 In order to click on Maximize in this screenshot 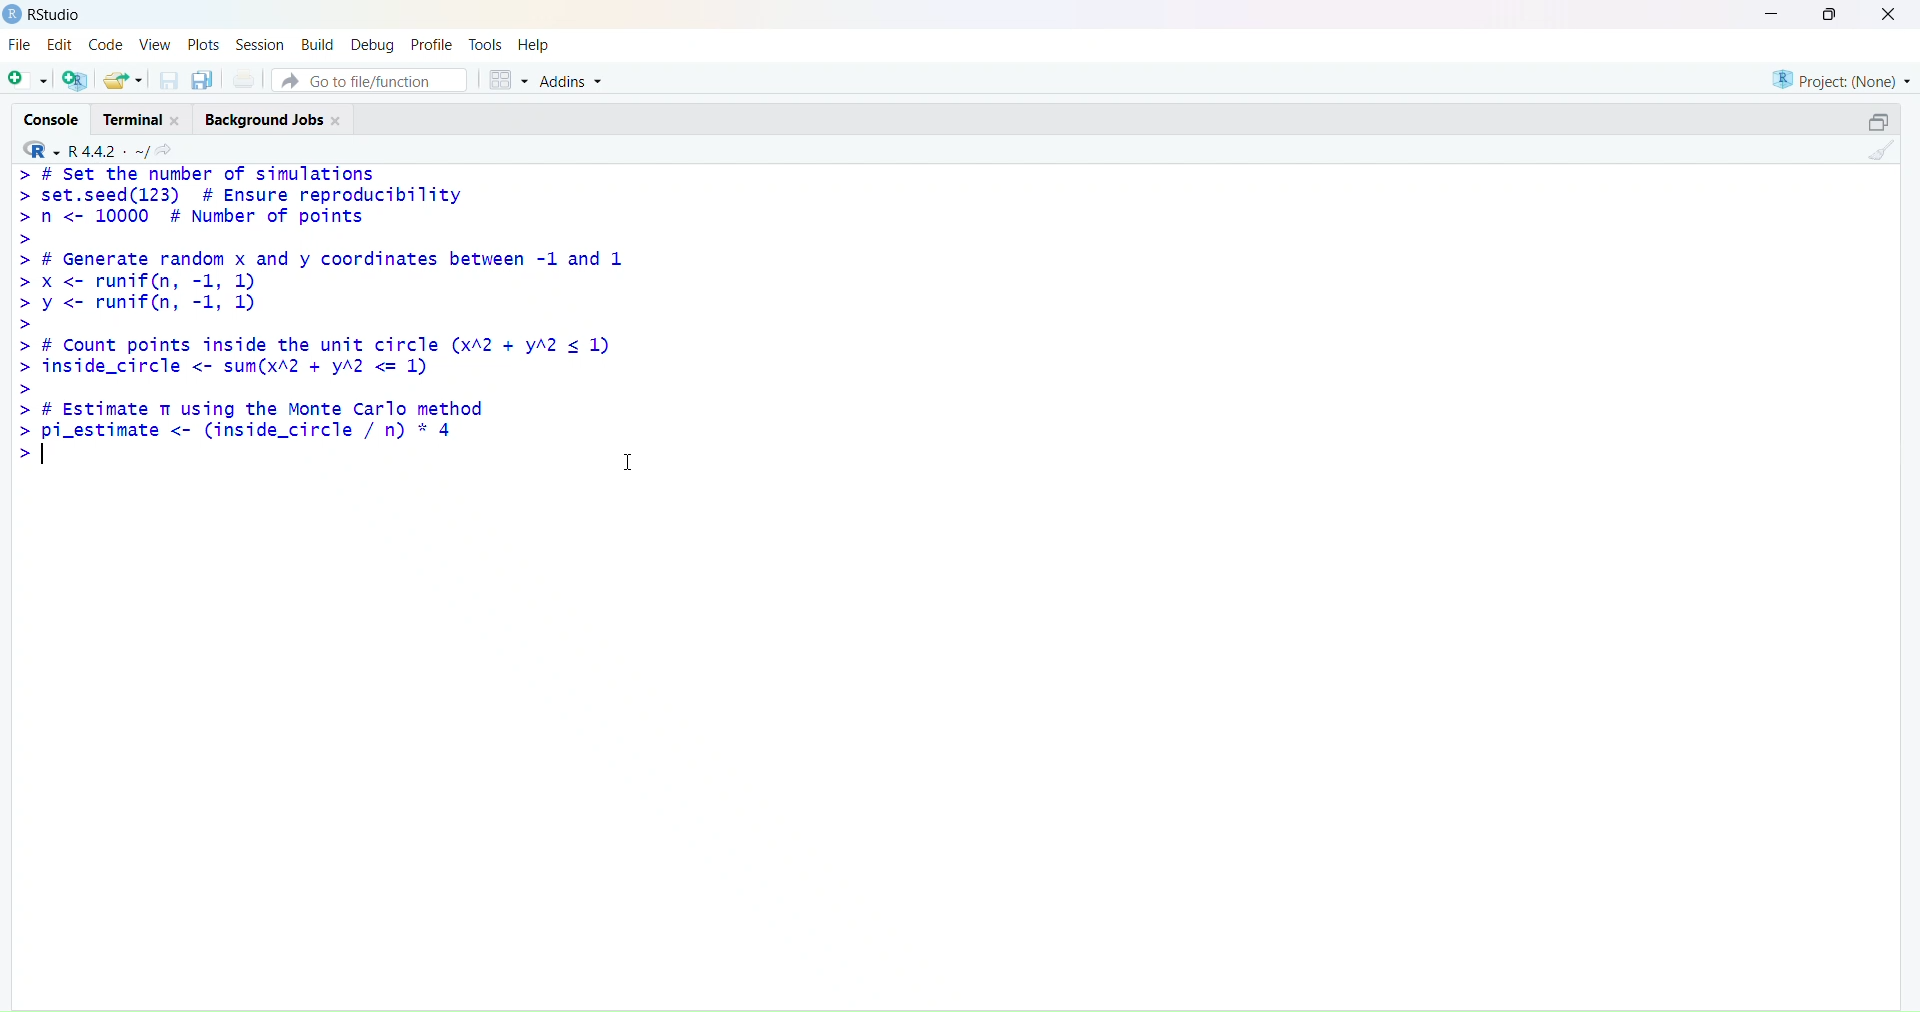, I will do `click(1881, 121)`.